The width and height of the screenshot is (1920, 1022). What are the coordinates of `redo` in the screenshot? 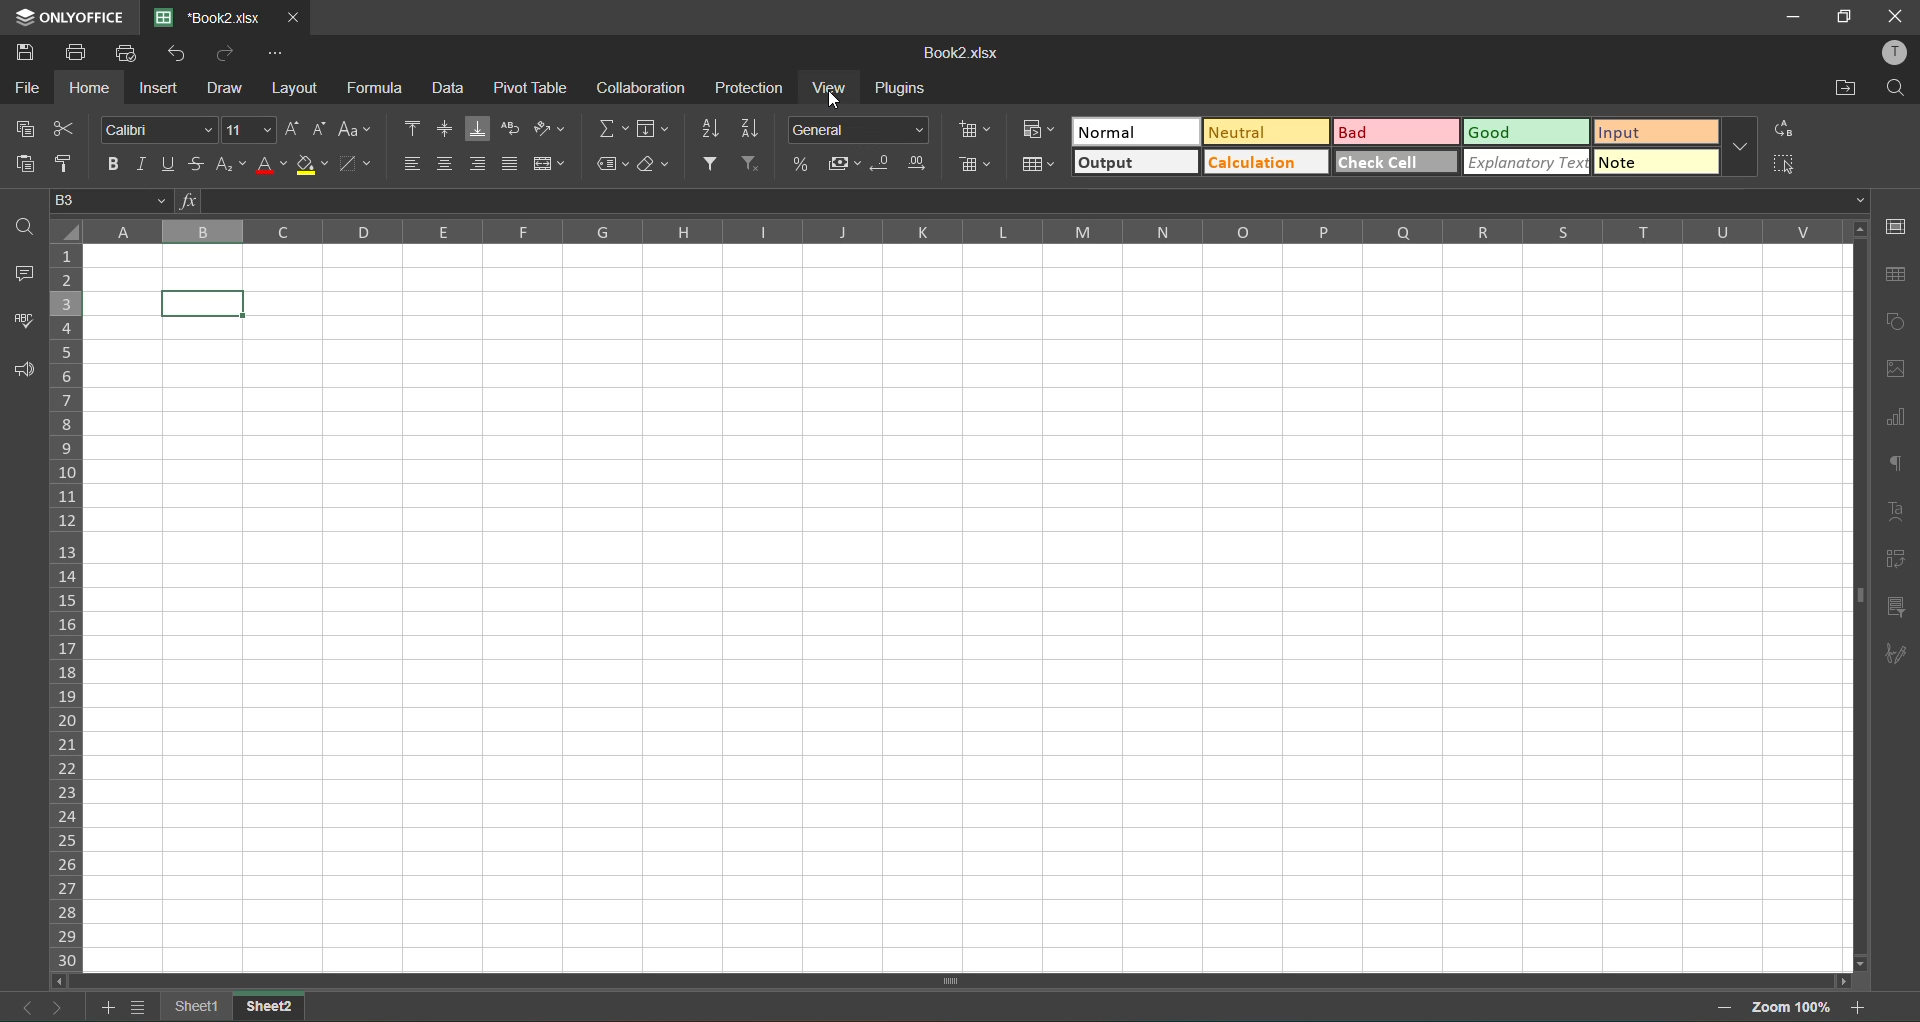 It's located at (224, 55).